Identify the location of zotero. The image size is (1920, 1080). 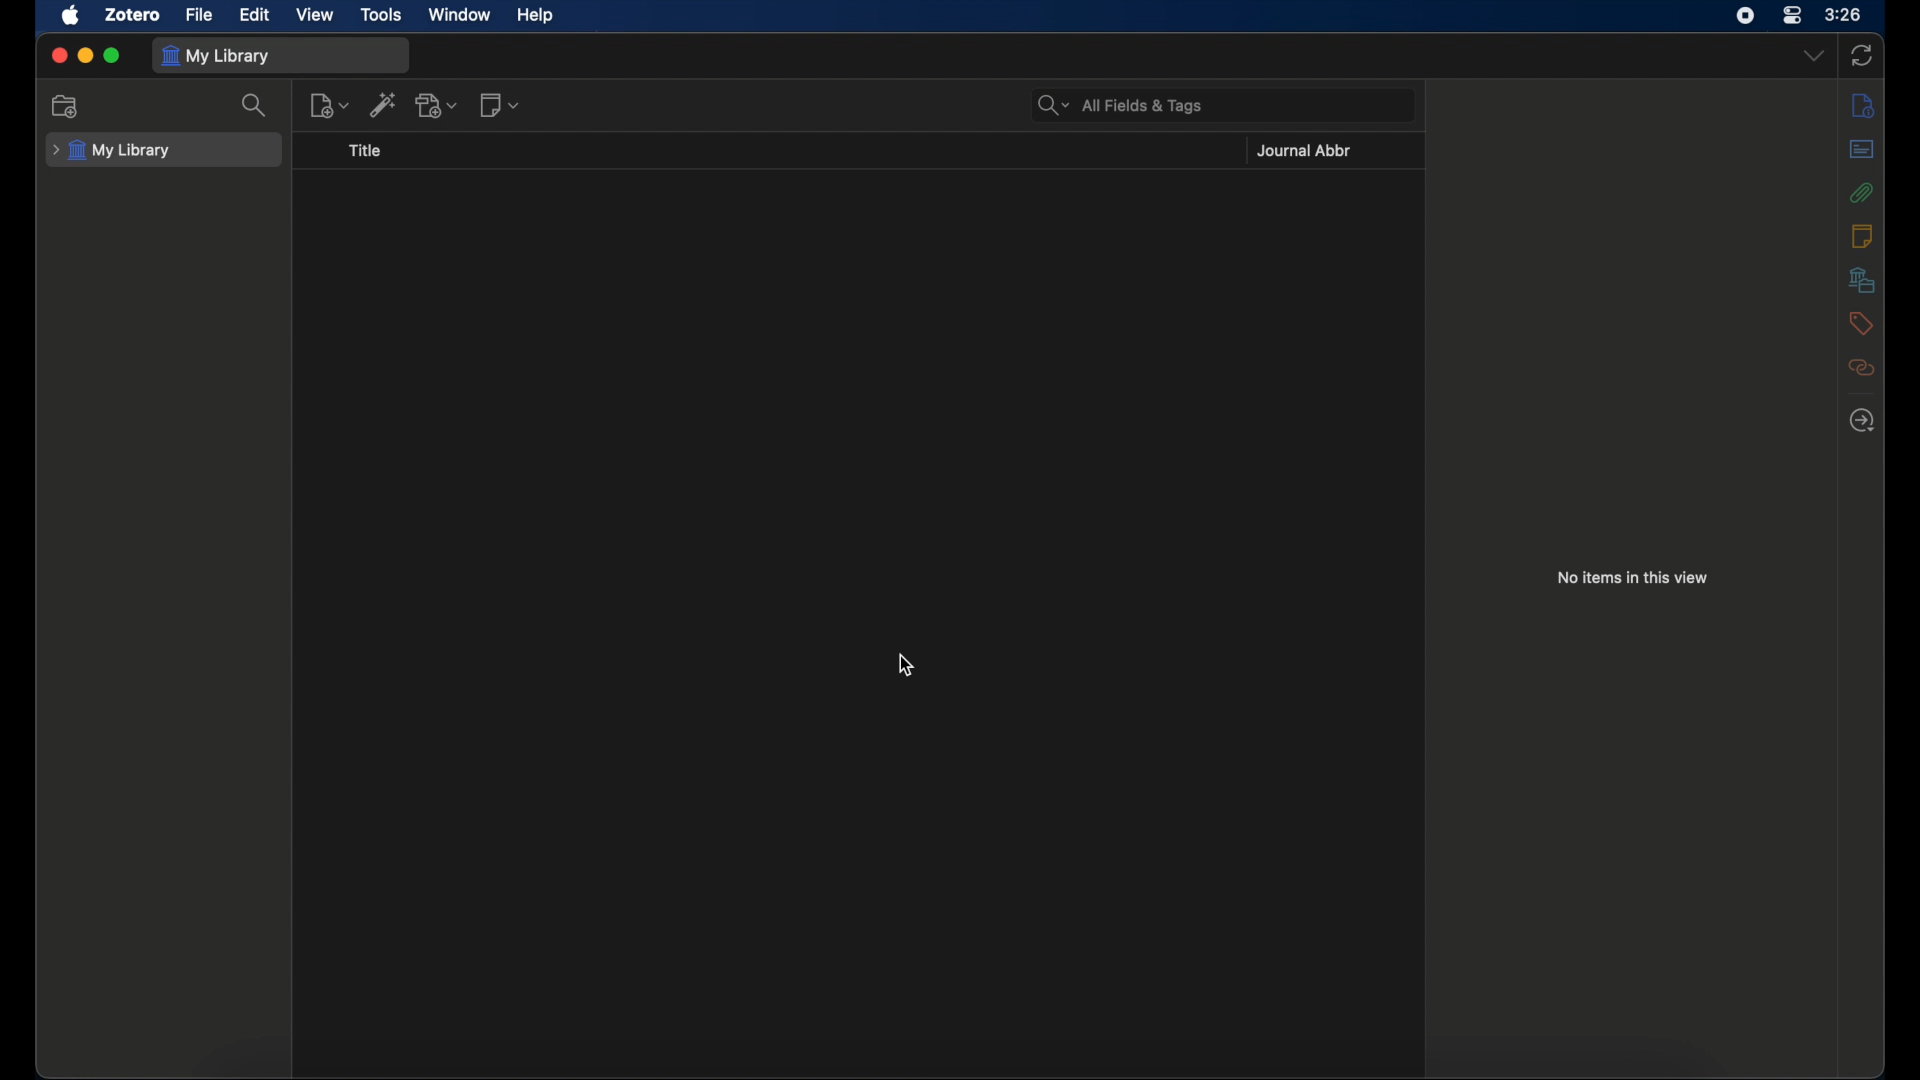
(133, 14).